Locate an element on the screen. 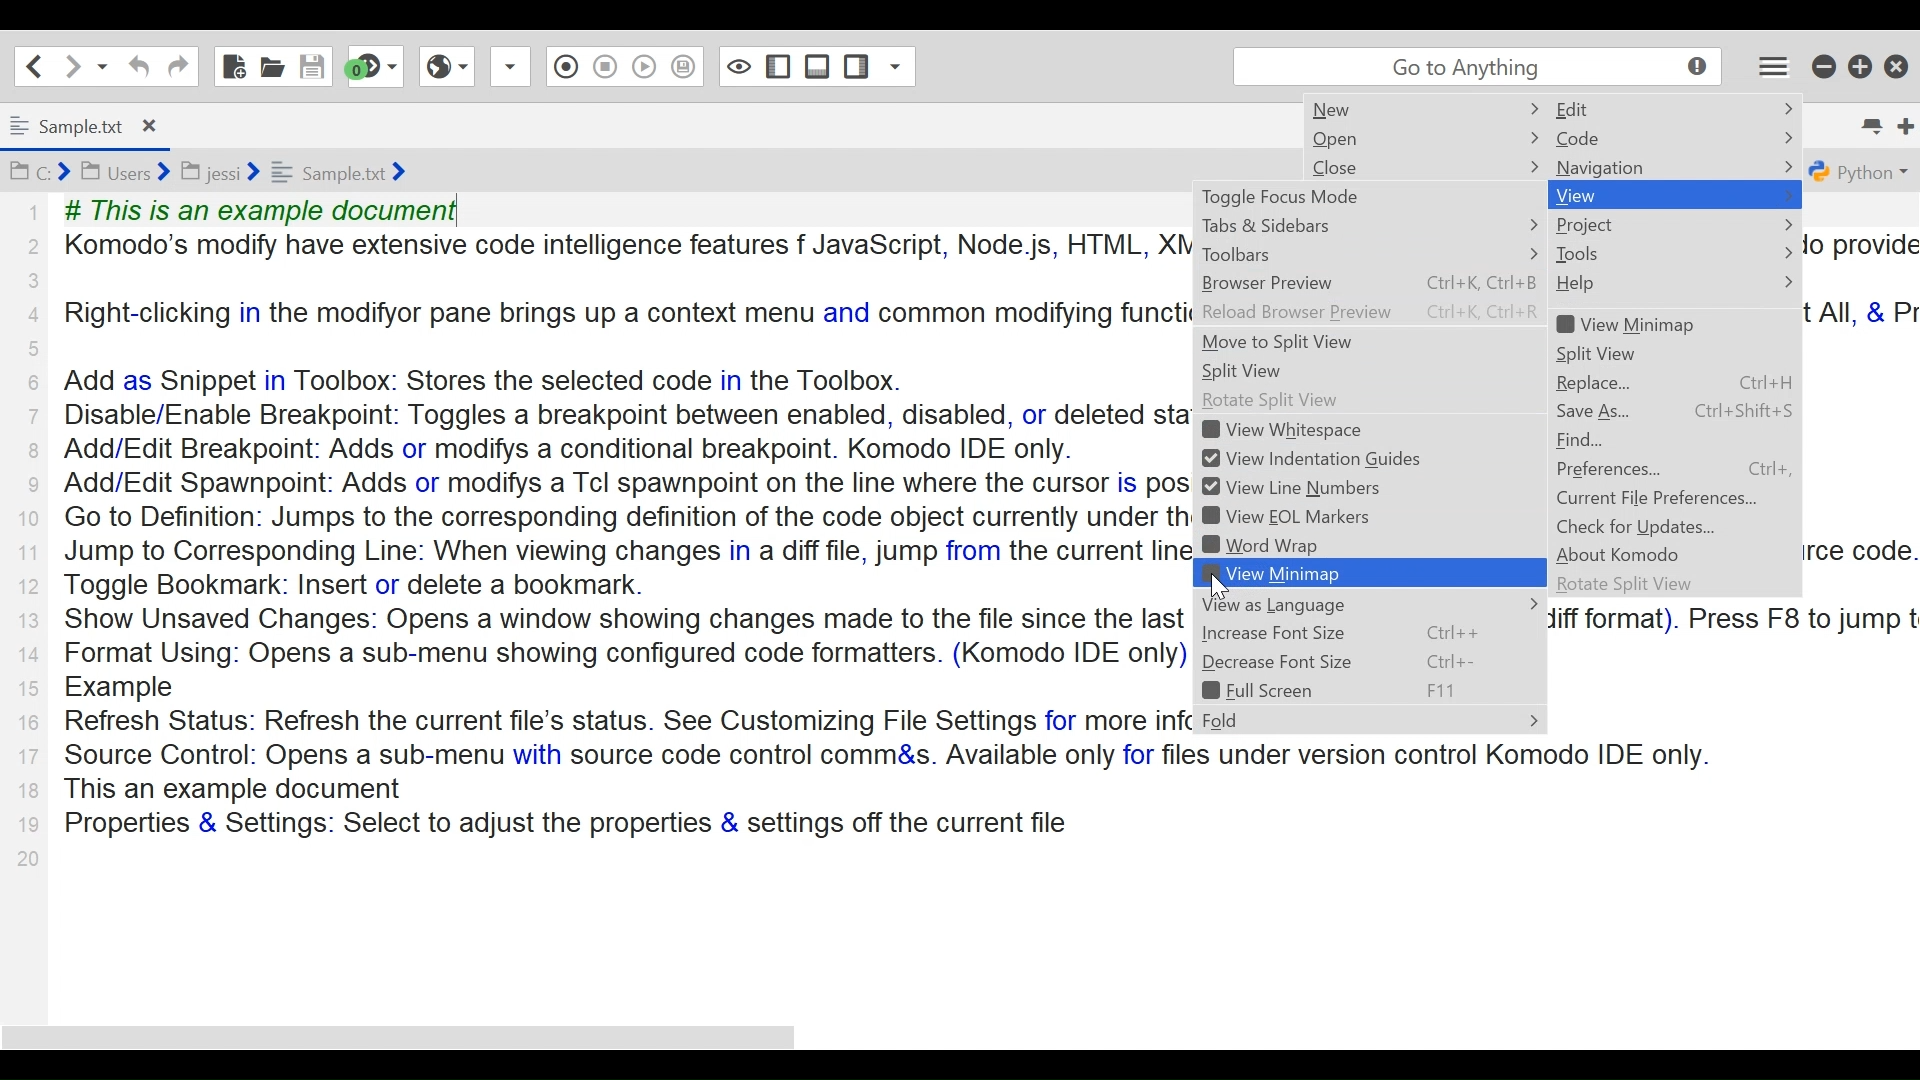  Close is located at coordinates (1897, 66).